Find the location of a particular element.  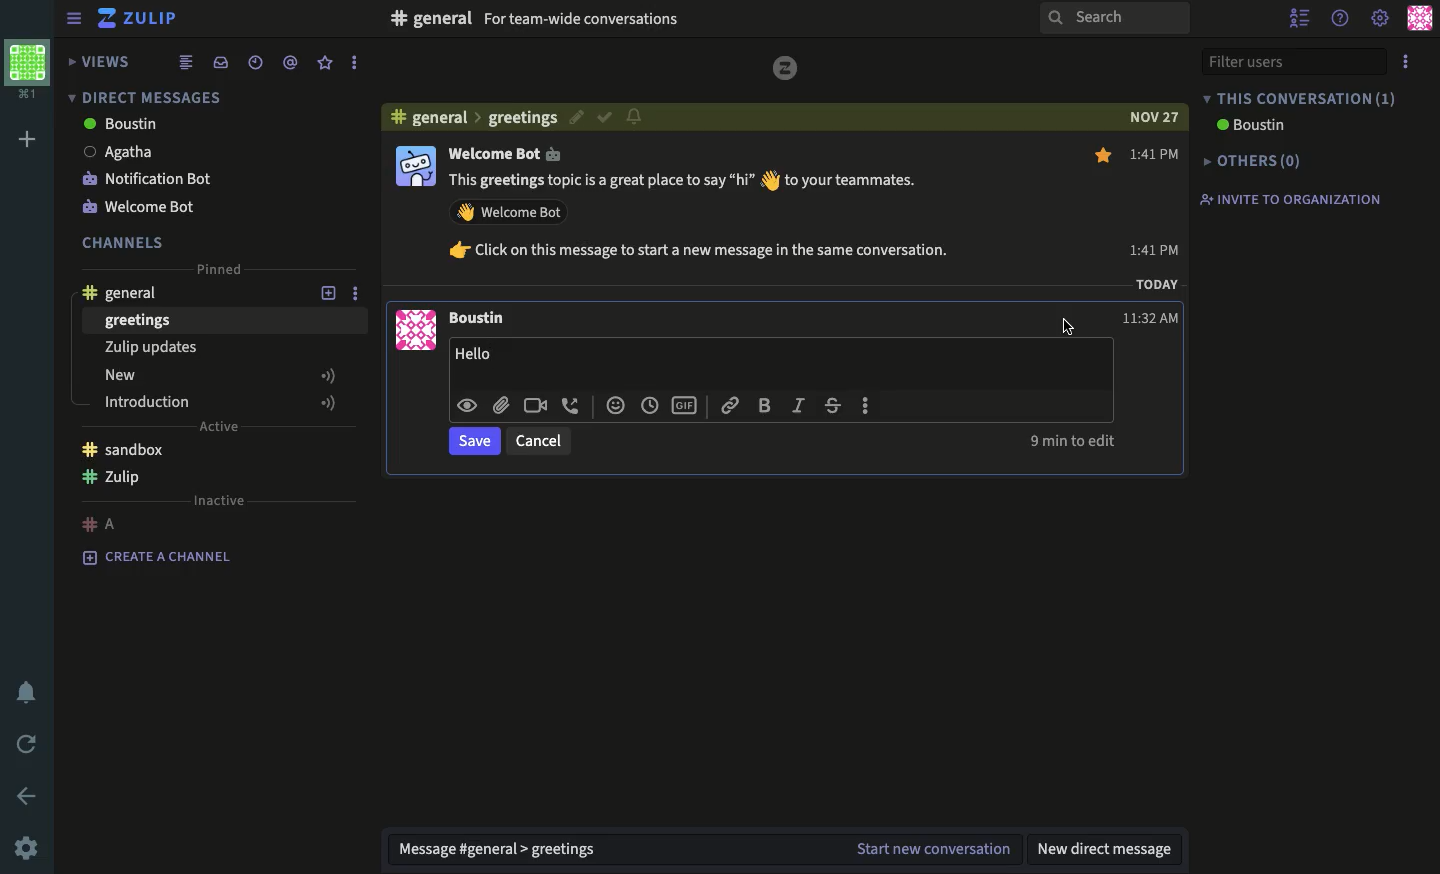

edit is located at coordinates (573, 117).